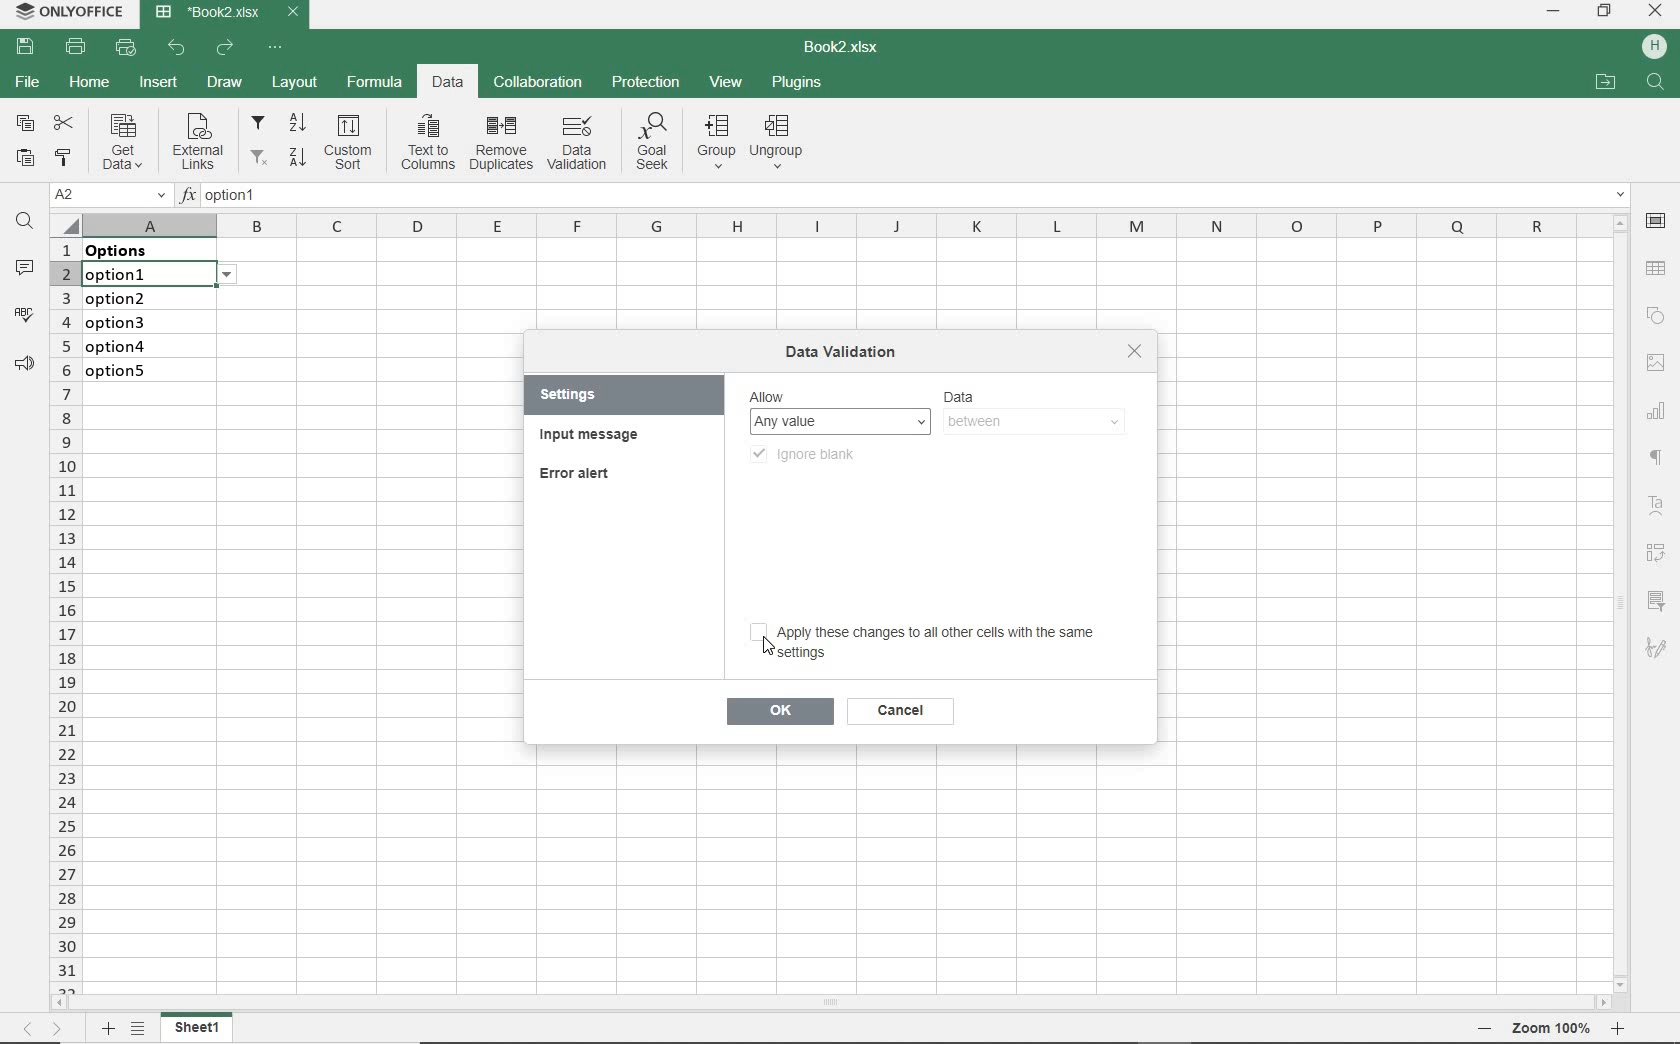 This screenshot has width=1680, height=1044. What do you see at coordinates (842, 421) in the screenshot?
I see `ay value` at bounding box center [842, 421].